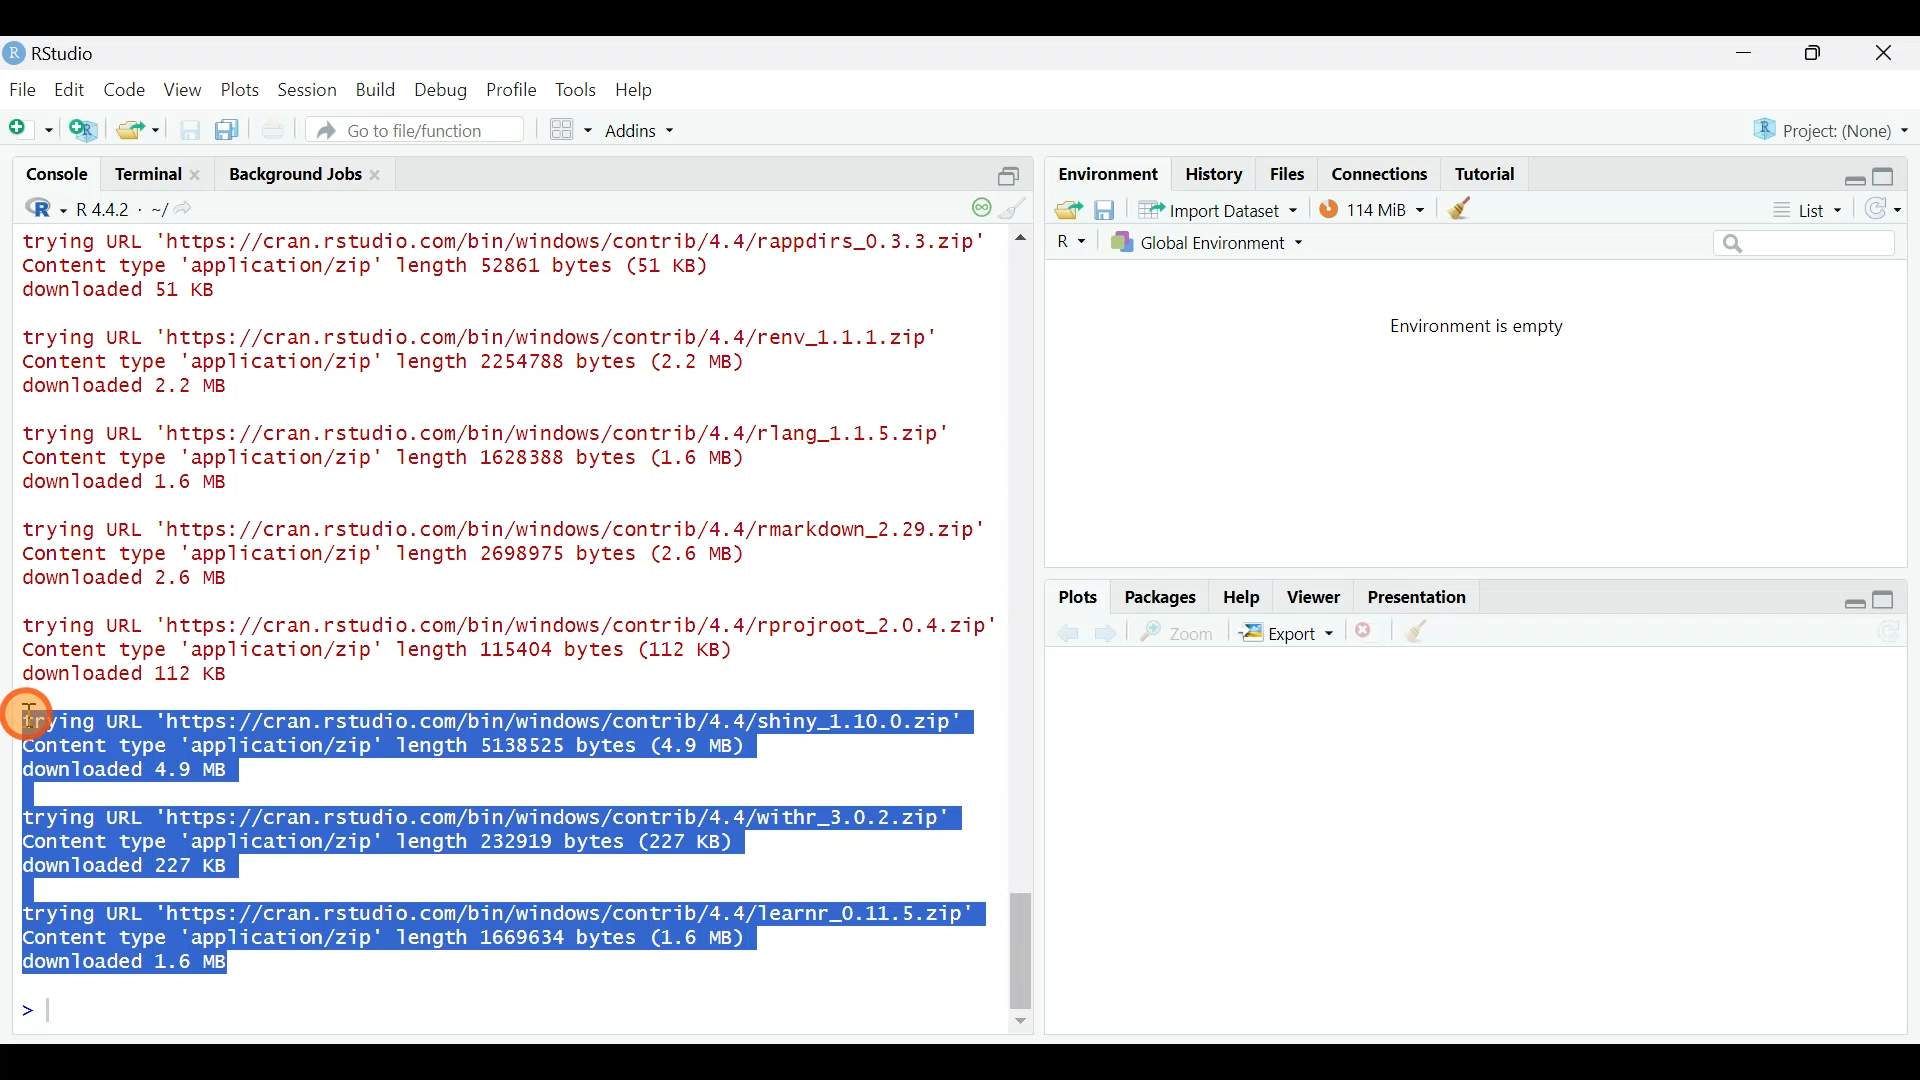  What do you see at coordinates (199, 176) in the screenshot?
I see `close terminal` at bounding box center [199, 176].